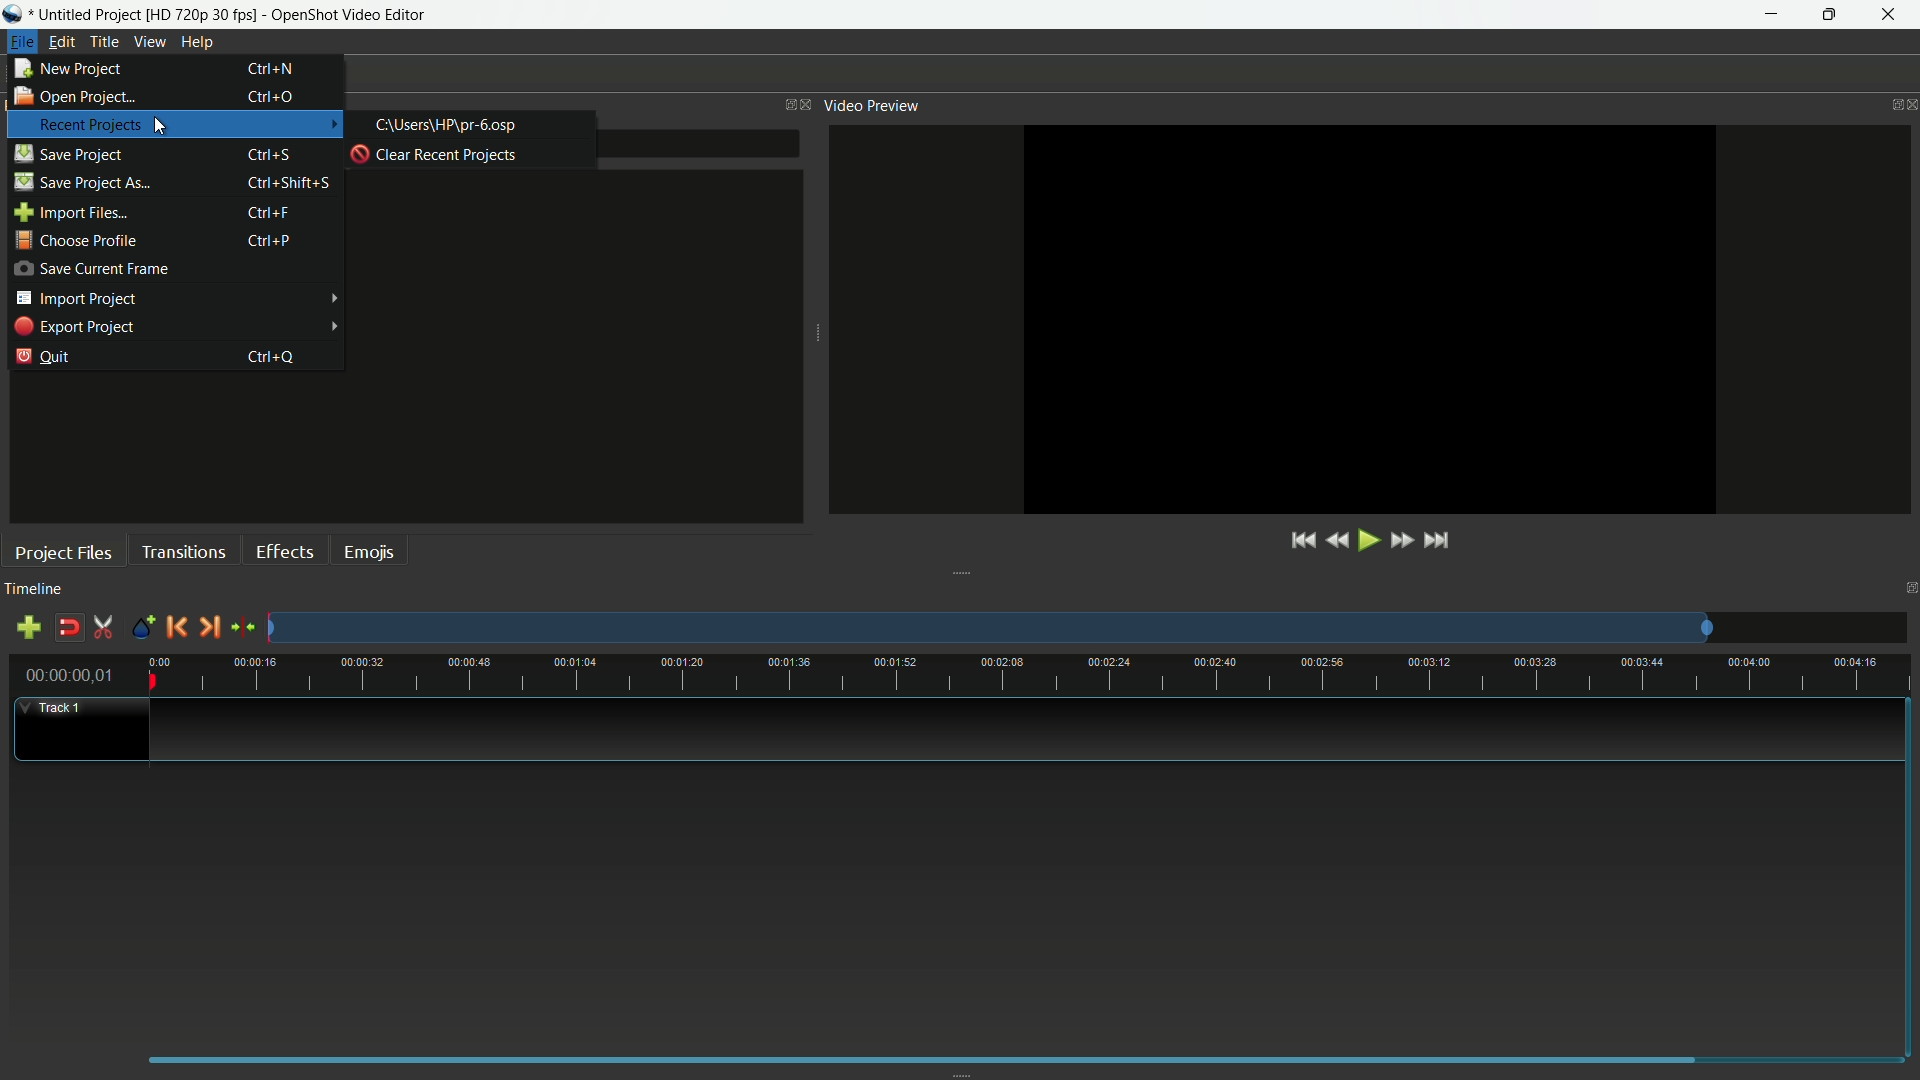 The width and height of the screenshot is (1920, 1080). What do you see at coordinates (58, 707) in the screenshot?
I see `track 1` at bounding box center [58, 707].